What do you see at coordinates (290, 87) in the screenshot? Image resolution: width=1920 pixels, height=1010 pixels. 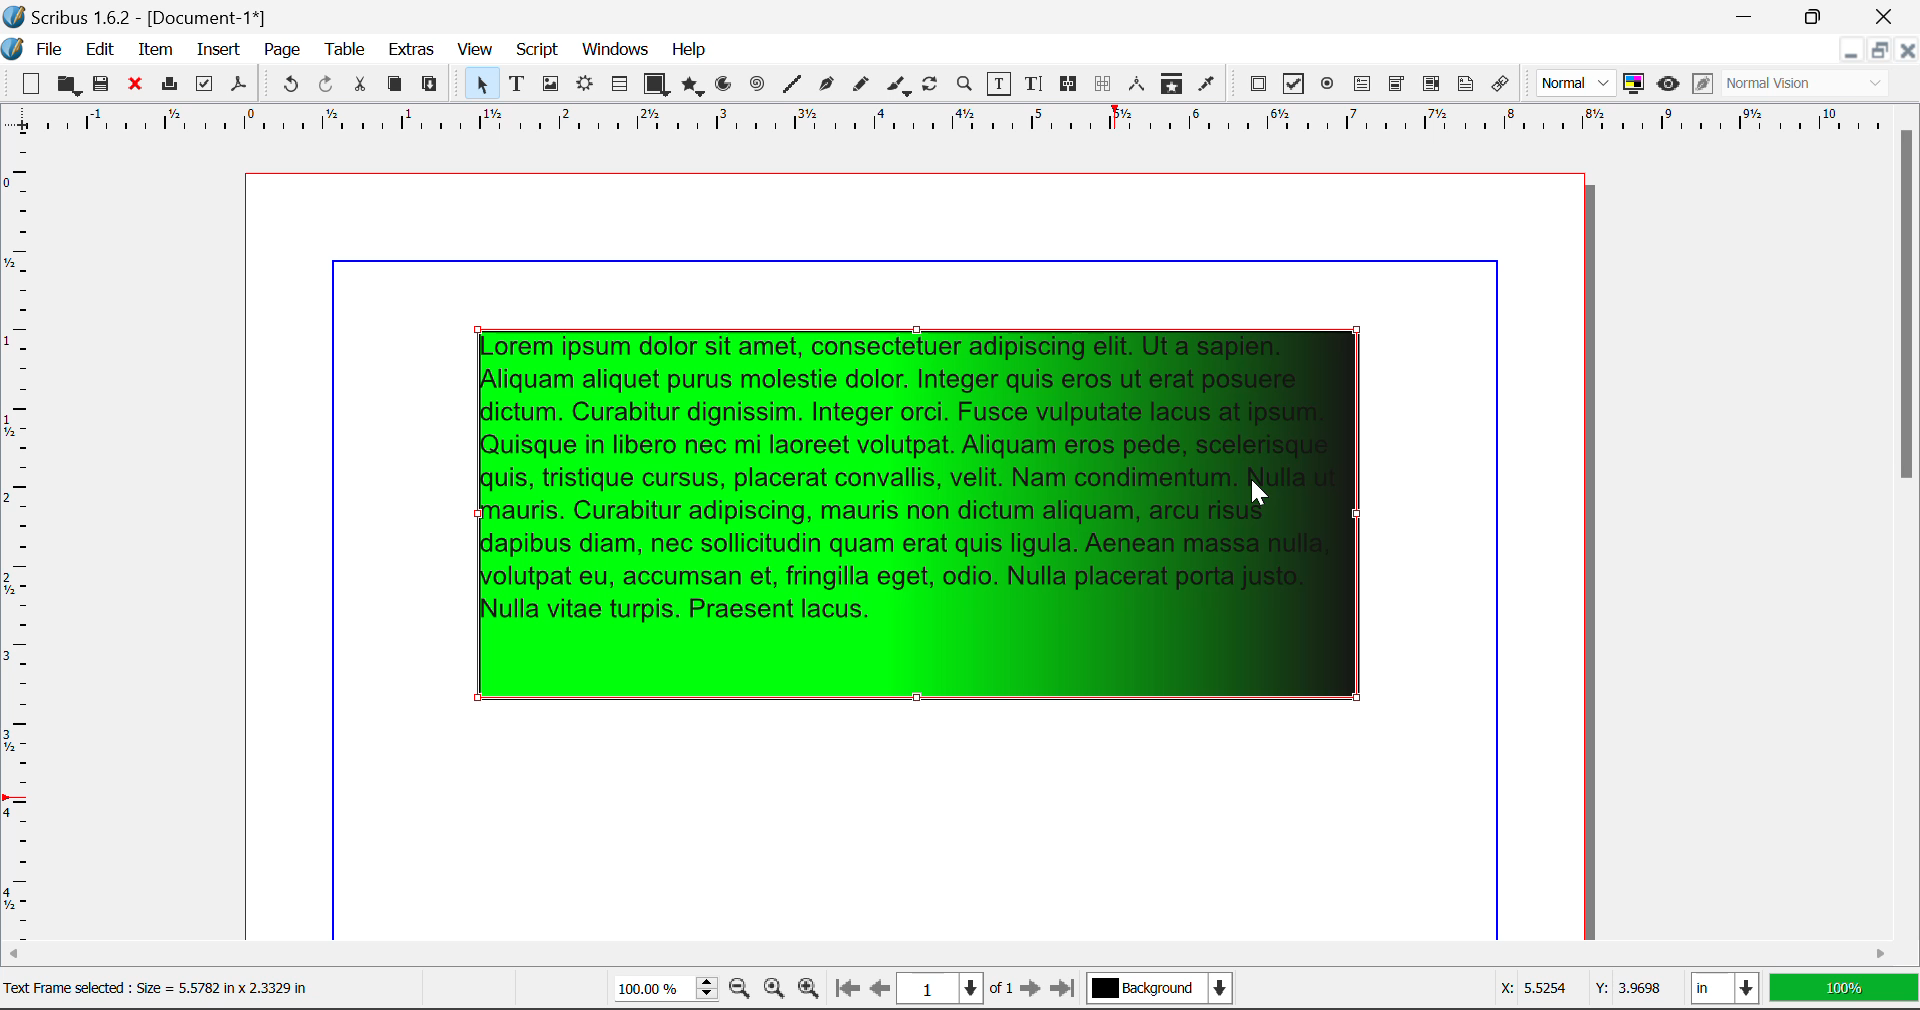 I see `Undo` at bounding box center [290, 87].